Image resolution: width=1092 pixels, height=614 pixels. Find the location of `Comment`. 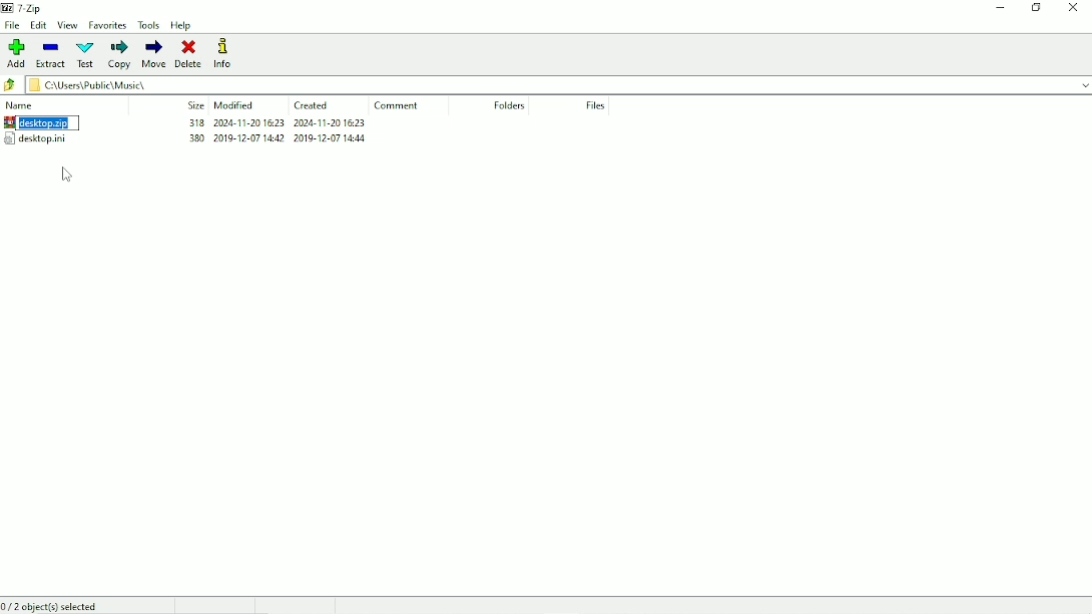

Comment is located at coordinates (397, 106).